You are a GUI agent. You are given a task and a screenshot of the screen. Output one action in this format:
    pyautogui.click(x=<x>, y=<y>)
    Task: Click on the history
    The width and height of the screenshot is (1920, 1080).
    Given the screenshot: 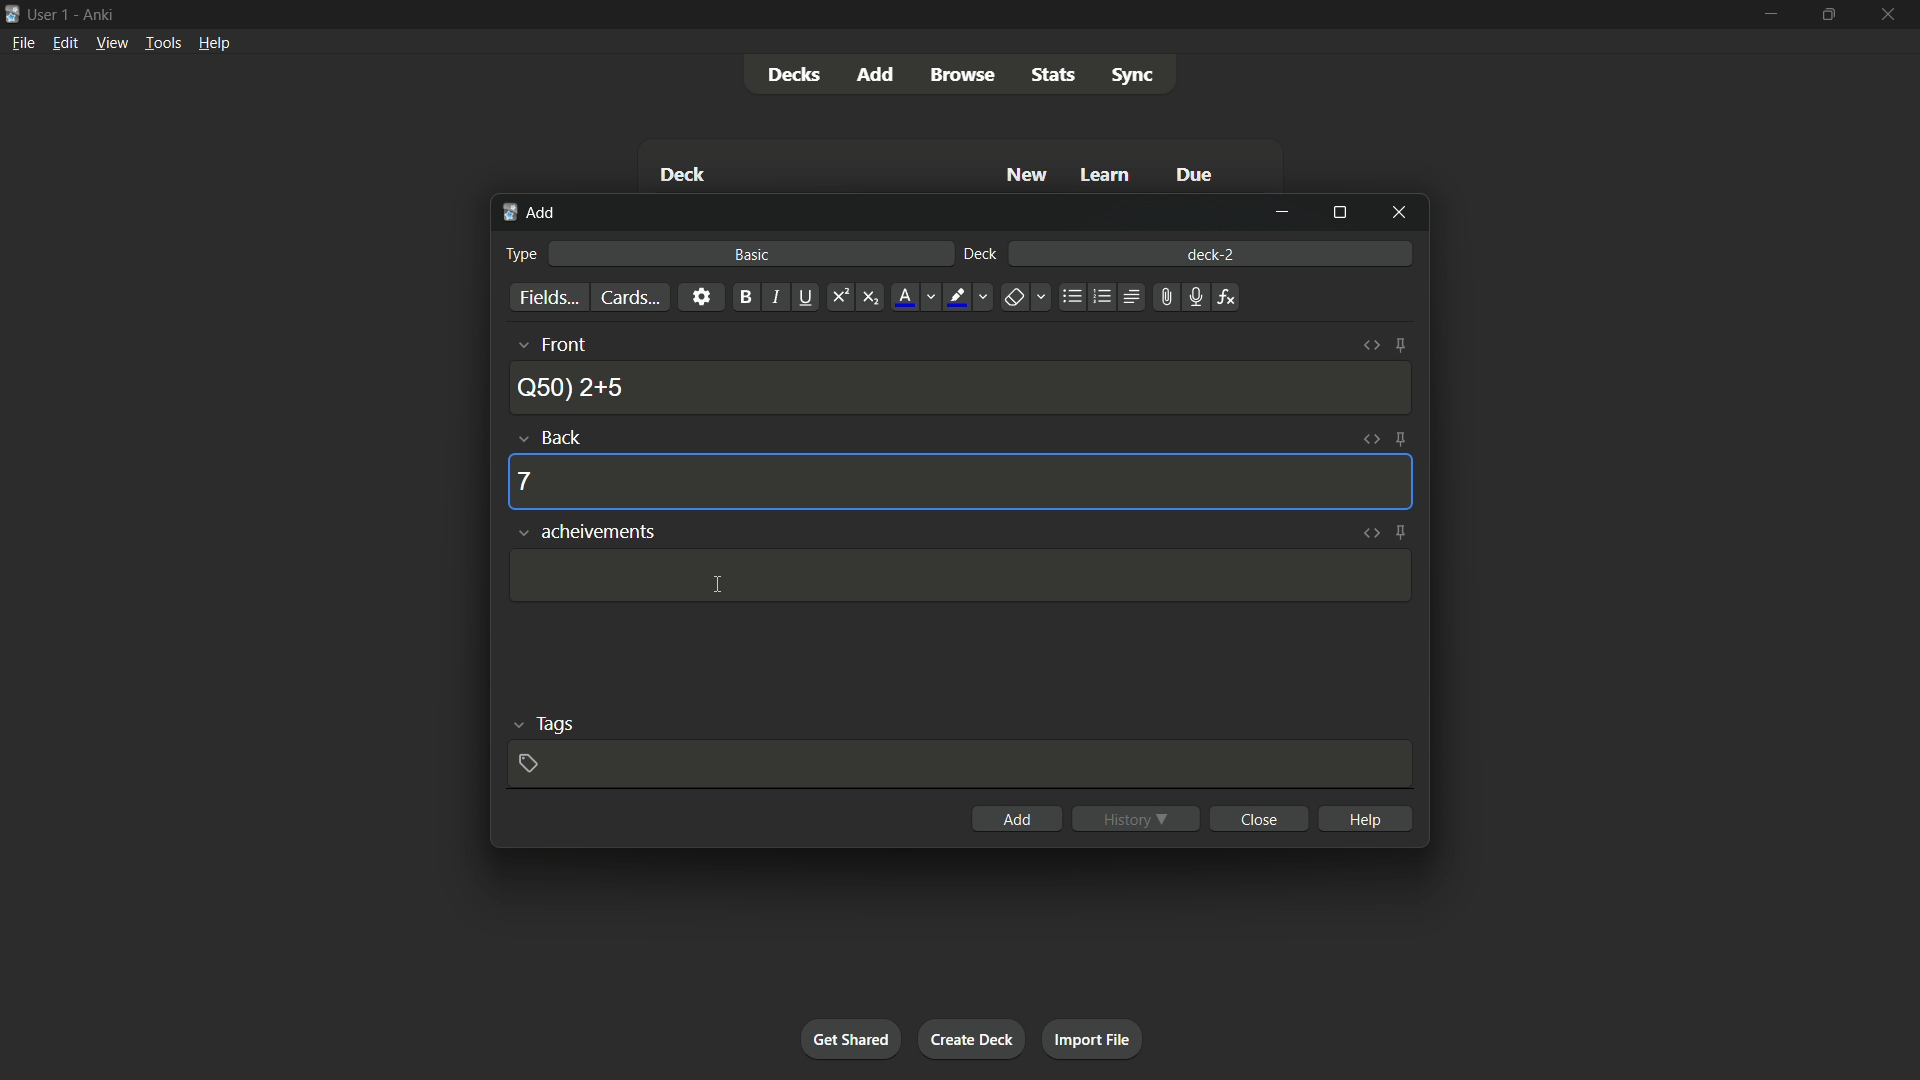 What is the action you would take?
    pyautogui.click(x=1133, y=819)
    